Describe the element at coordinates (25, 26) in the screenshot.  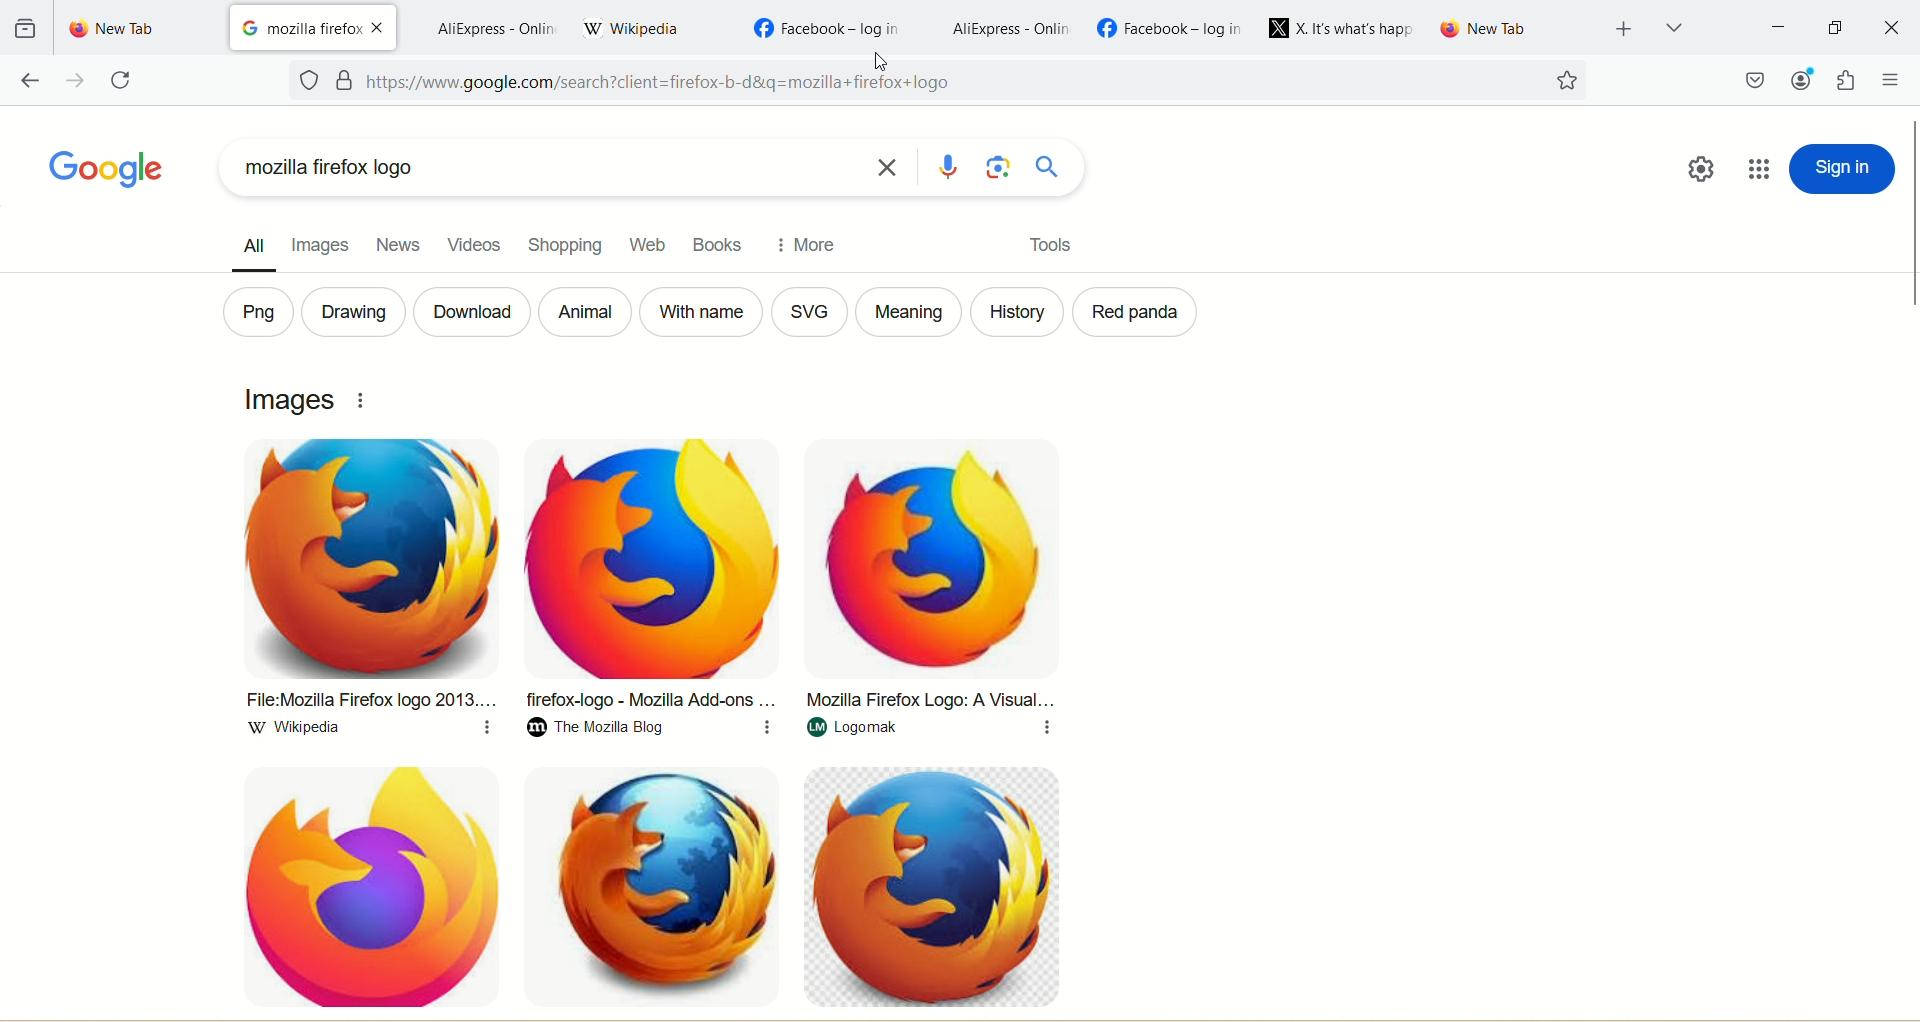
I see `view recent browsing across windows and devices` at that location.